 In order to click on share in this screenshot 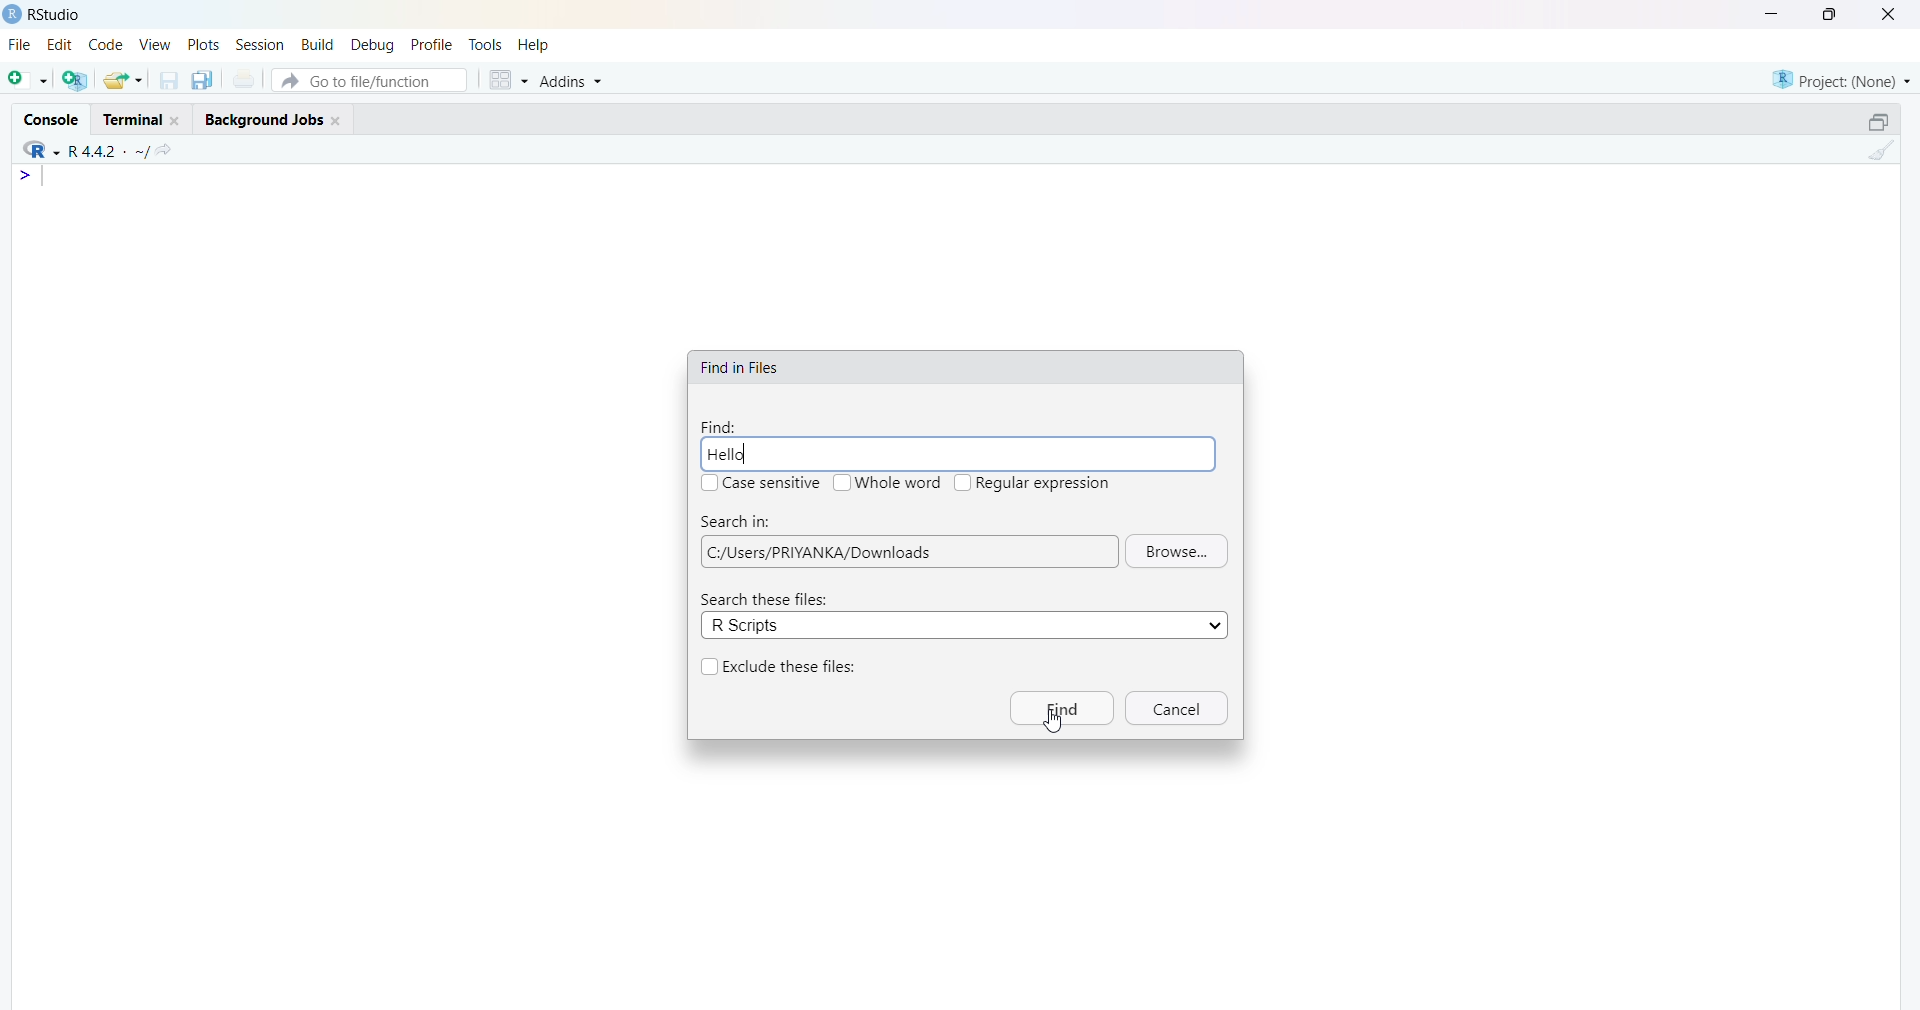, I will do `click(167, 150)`.